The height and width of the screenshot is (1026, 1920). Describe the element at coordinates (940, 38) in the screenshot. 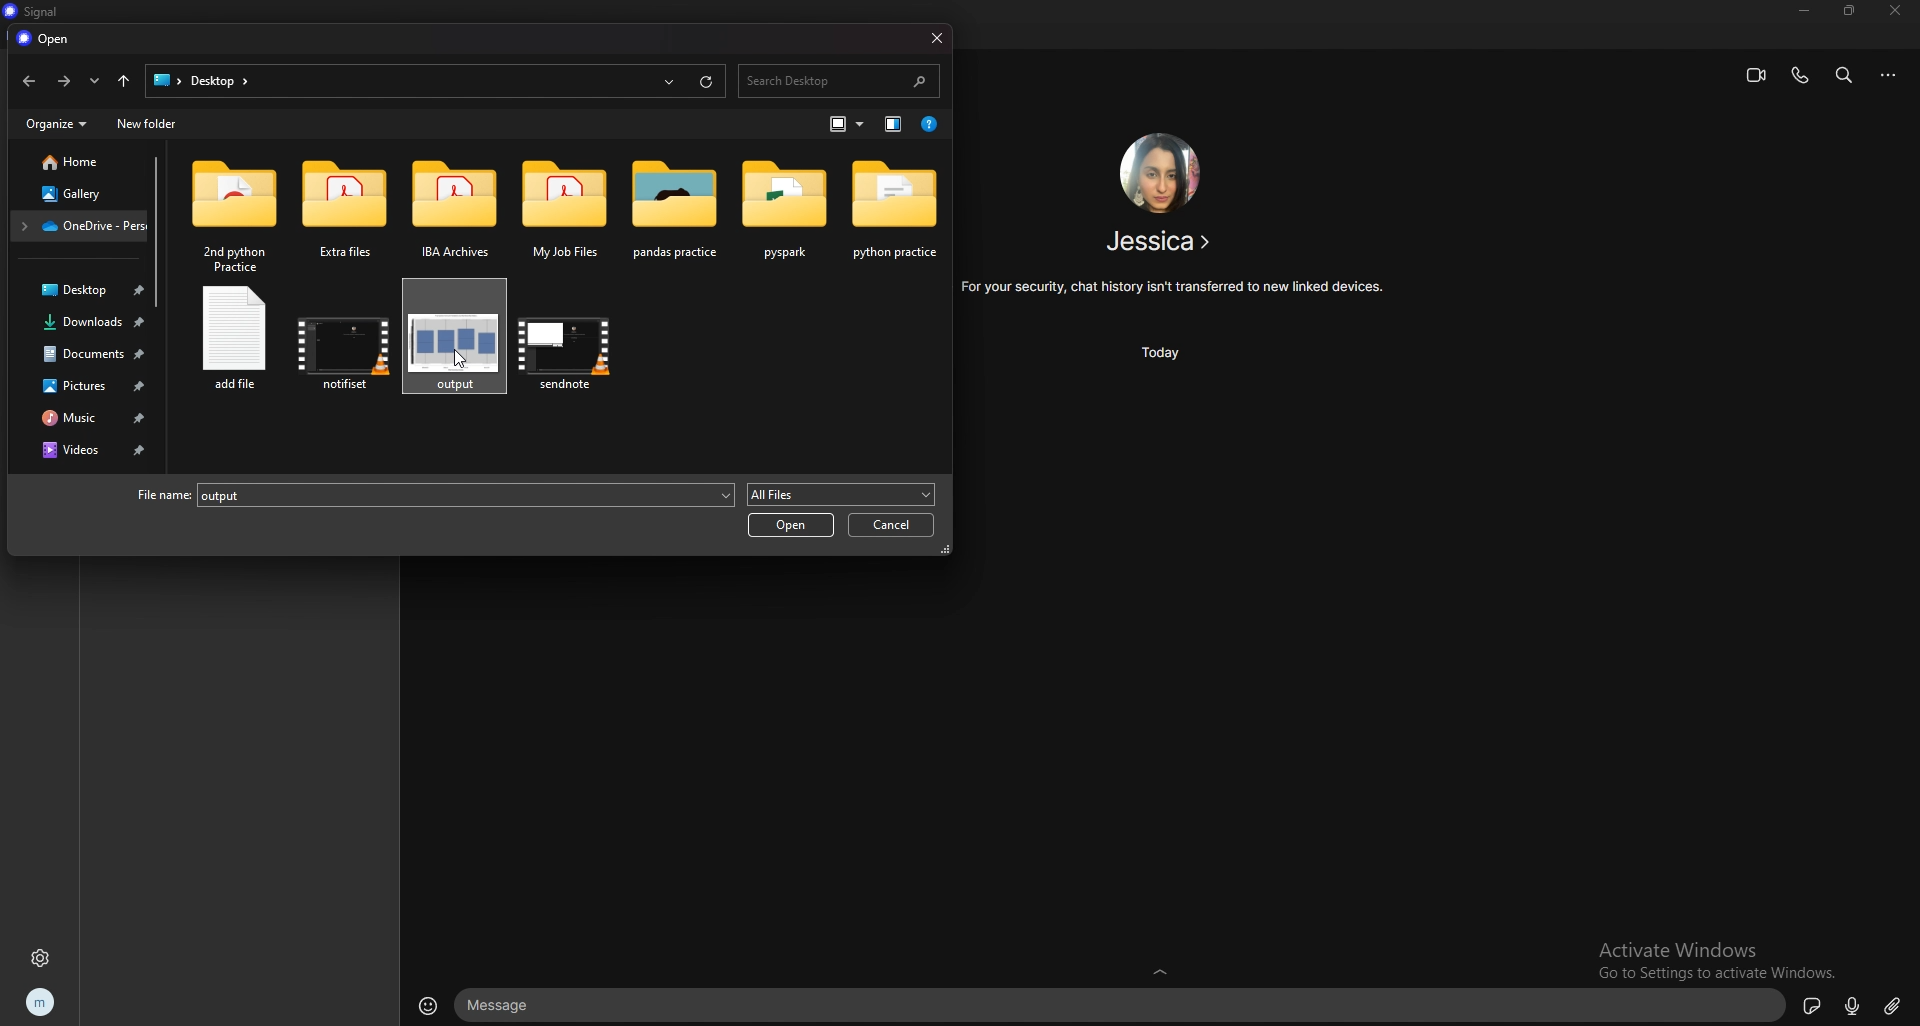

I see `close` at that location.